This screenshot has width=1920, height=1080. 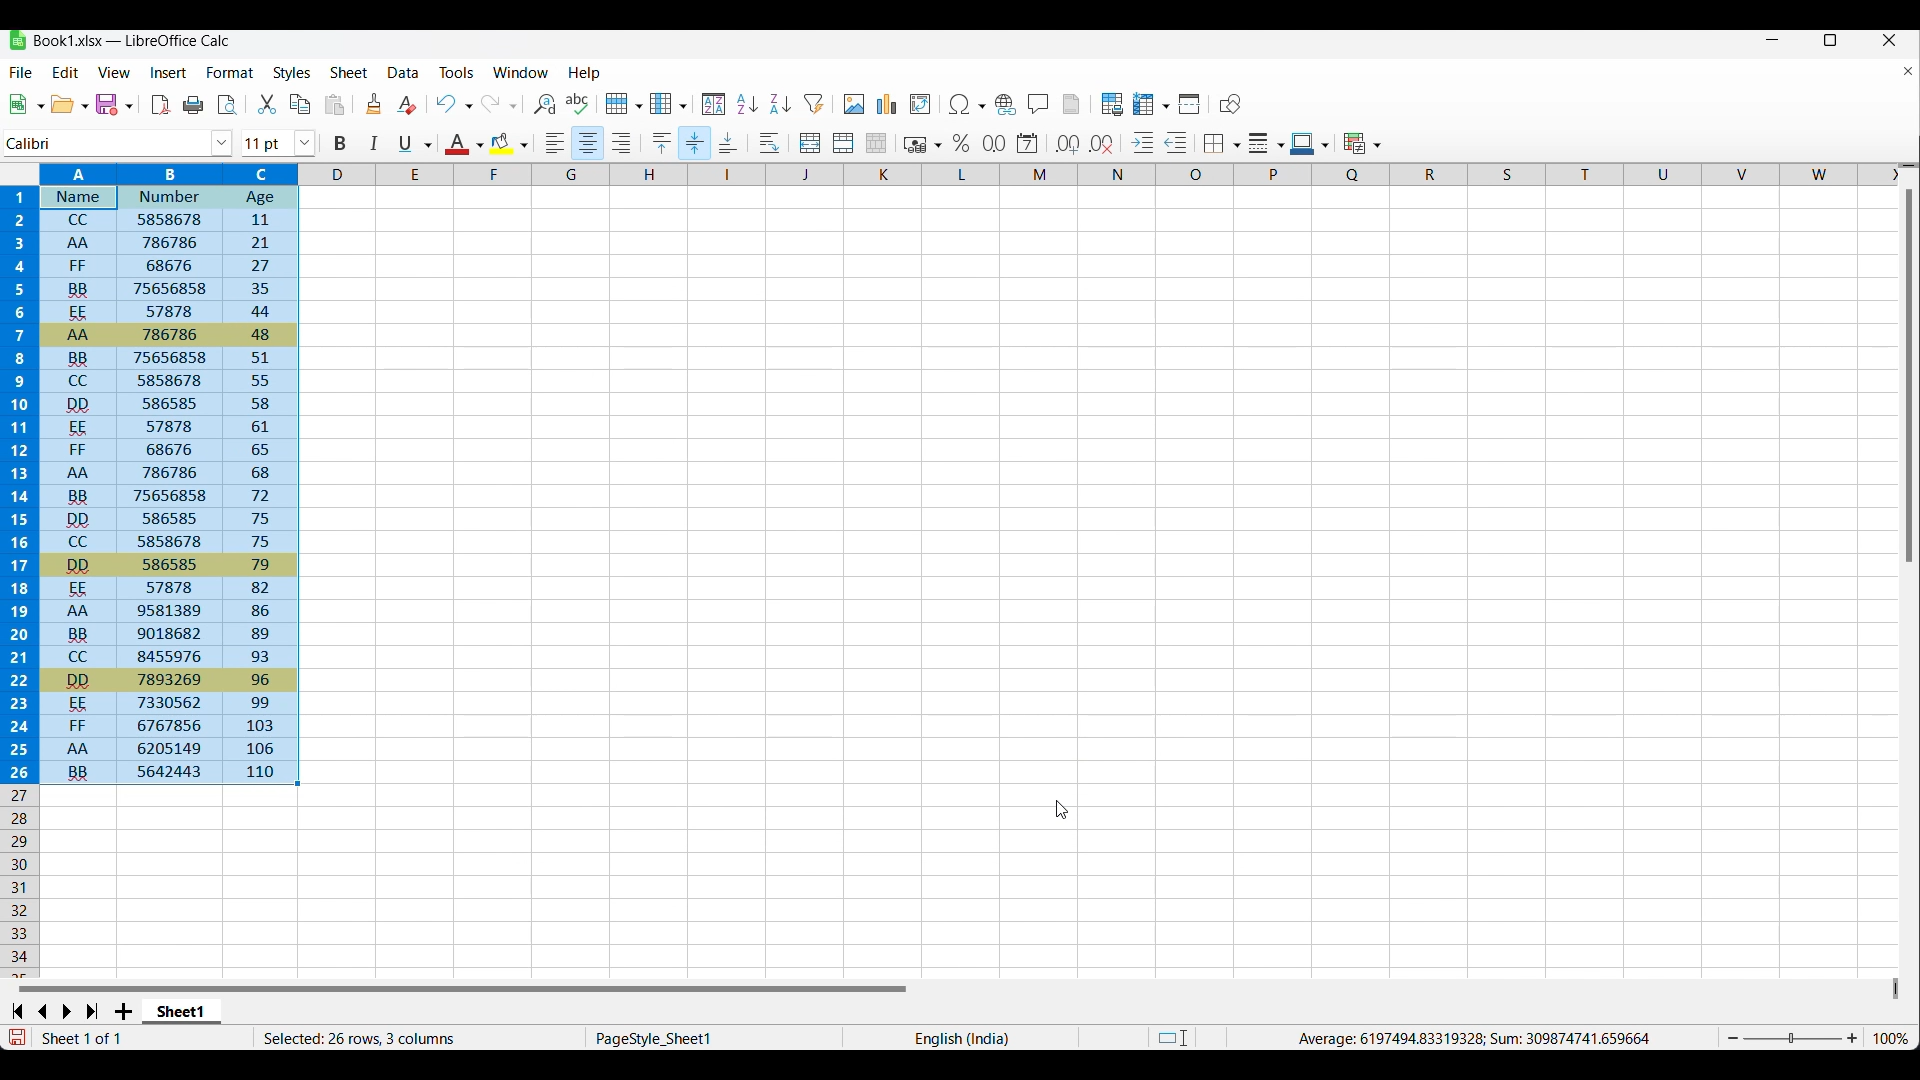 I want to click on Show draw fuctions, so click(x=1231, y=103).